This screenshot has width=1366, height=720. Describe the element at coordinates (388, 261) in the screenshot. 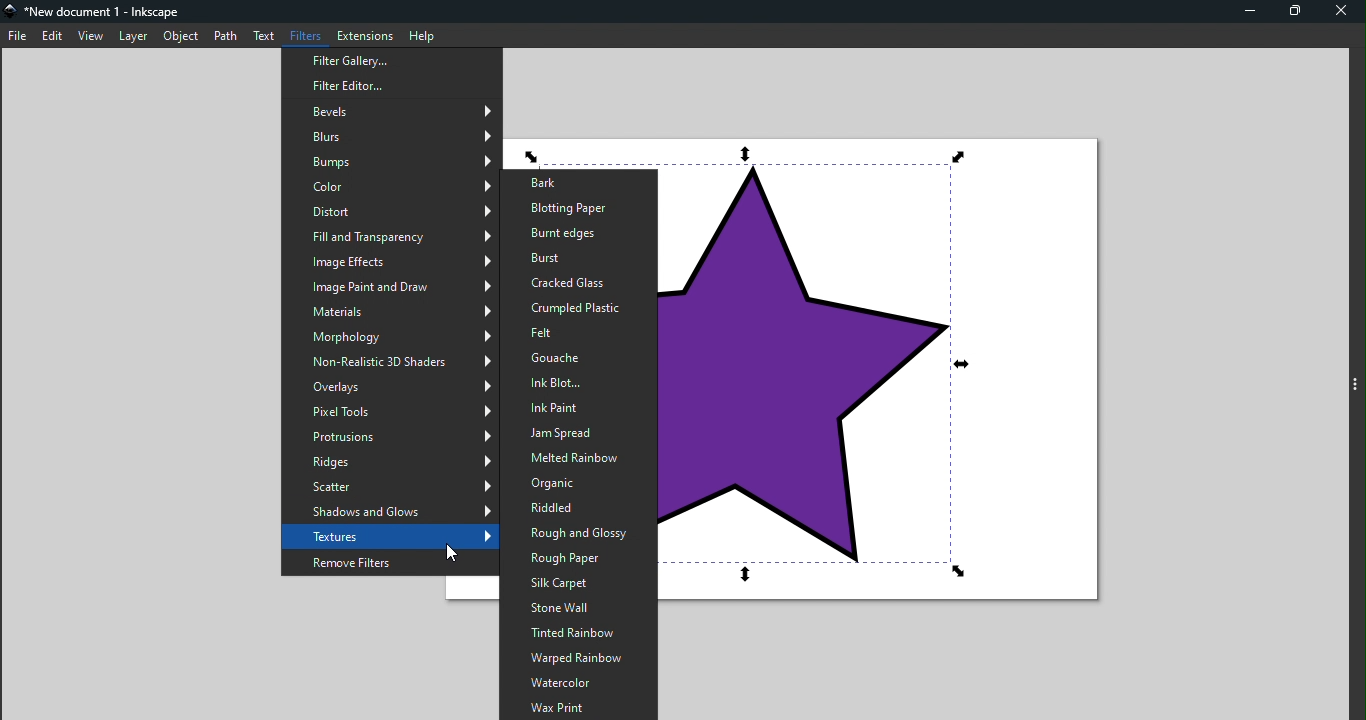

I see `Image effects` at that location.